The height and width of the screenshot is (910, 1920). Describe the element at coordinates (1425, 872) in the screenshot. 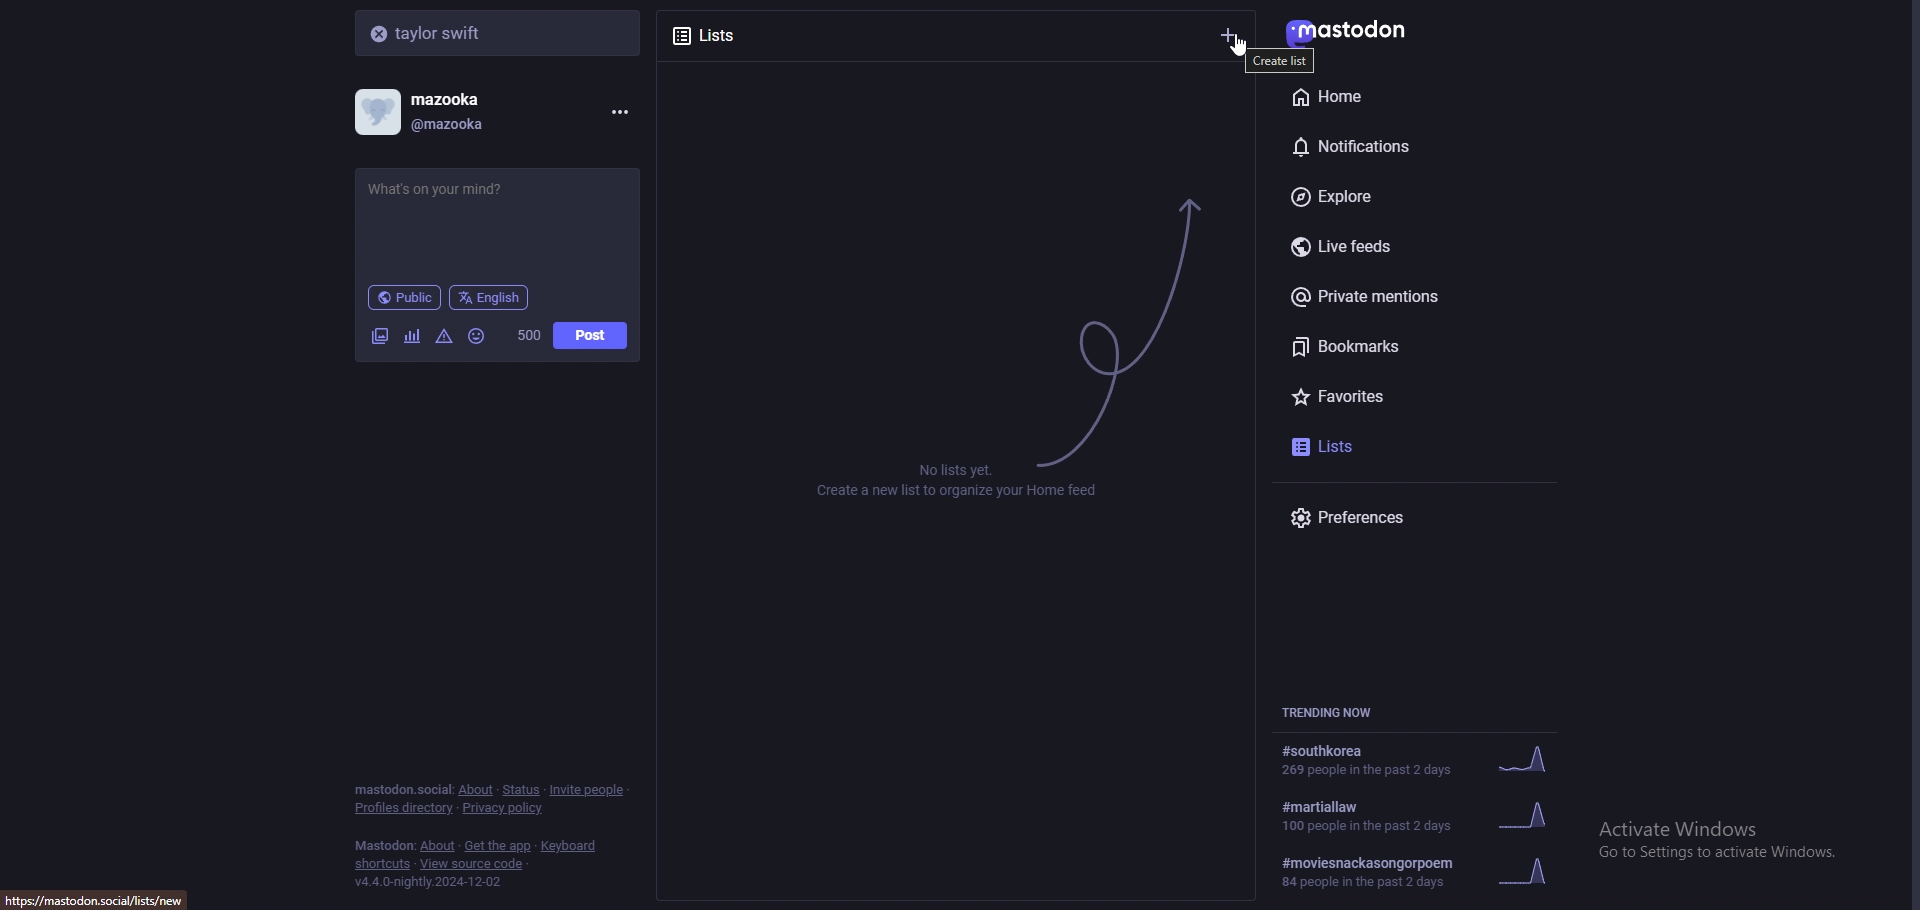

I see `trending` at that location.